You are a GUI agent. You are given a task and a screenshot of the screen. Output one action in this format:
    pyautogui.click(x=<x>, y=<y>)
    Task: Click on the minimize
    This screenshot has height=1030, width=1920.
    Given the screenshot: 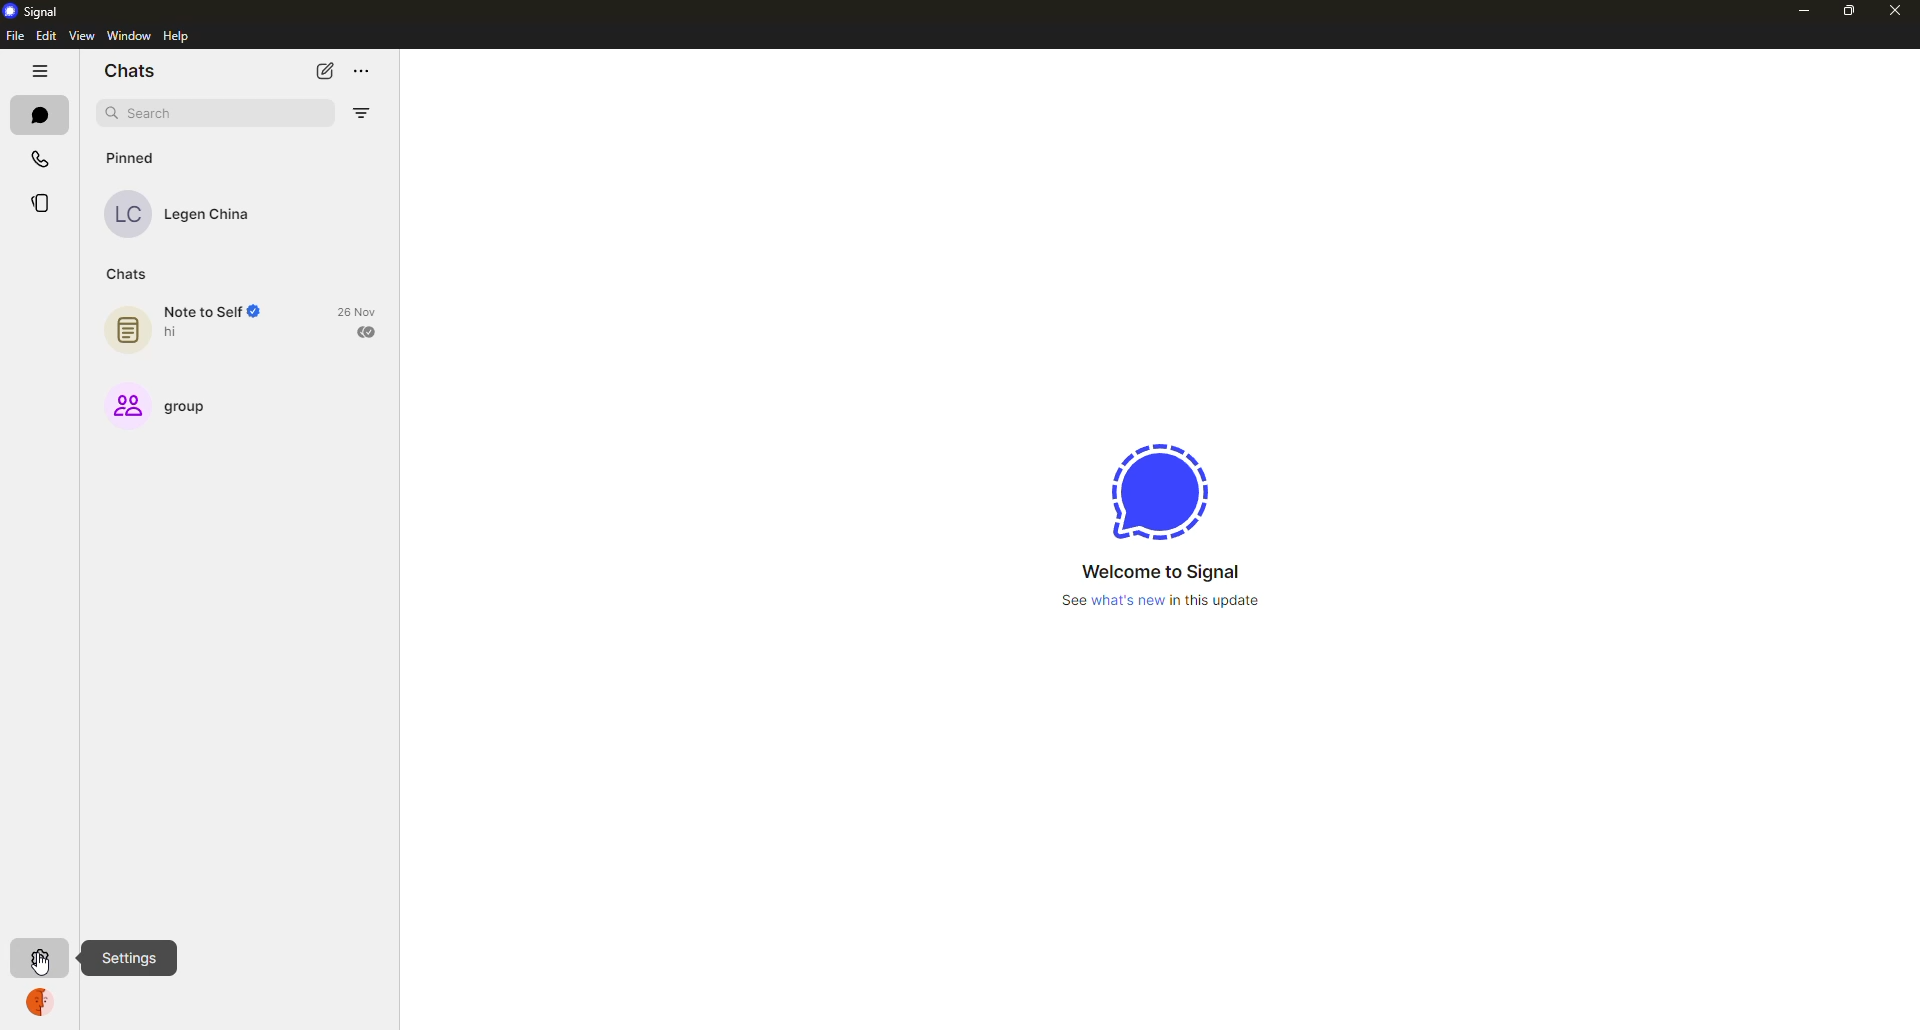 What is the action you would take?
    pyautogui.click(x=1801, y=9)
    